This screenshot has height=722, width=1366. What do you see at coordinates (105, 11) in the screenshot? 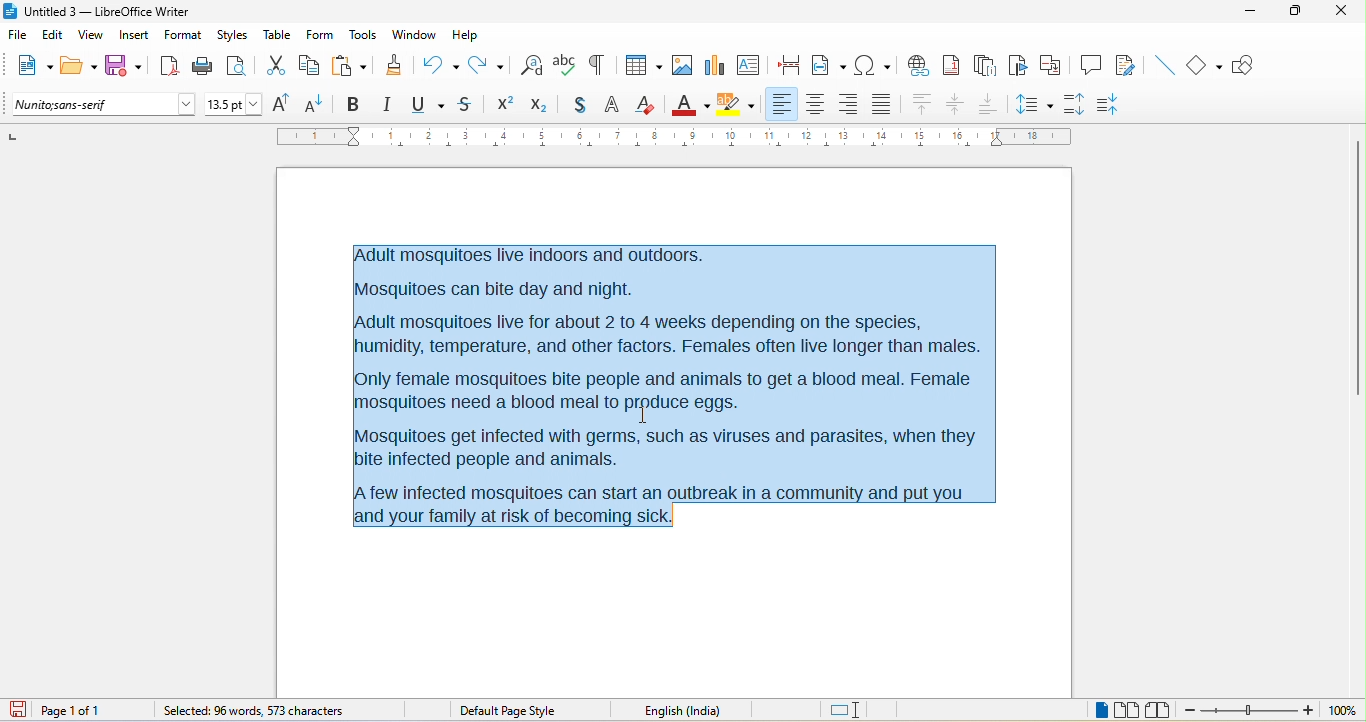
I see `Untitled 3 — LibreOffice Writer` at bounding box center [105, 11].